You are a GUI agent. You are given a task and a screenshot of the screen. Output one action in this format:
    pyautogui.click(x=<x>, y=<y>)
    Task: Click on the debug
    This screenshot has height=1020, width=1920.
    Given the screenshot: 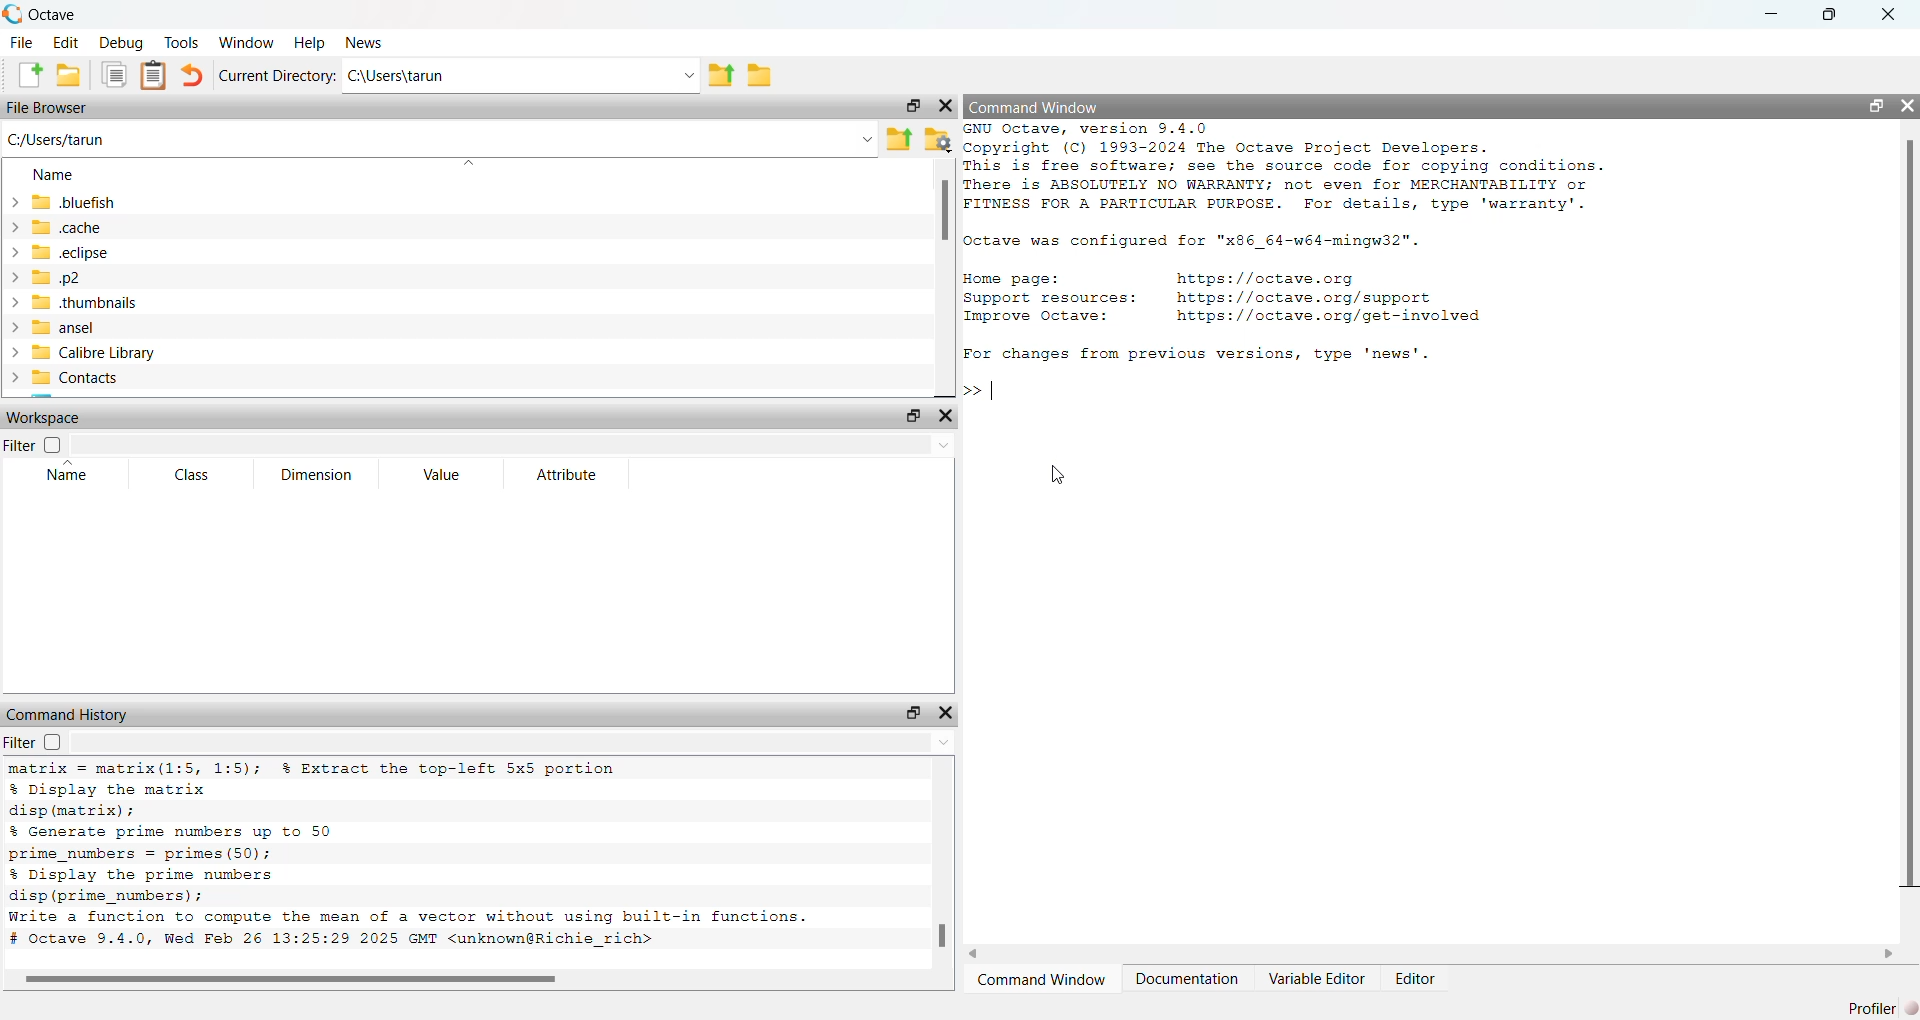 What is the action you would take?
    pyautogui.click(x=123, y=43)
    